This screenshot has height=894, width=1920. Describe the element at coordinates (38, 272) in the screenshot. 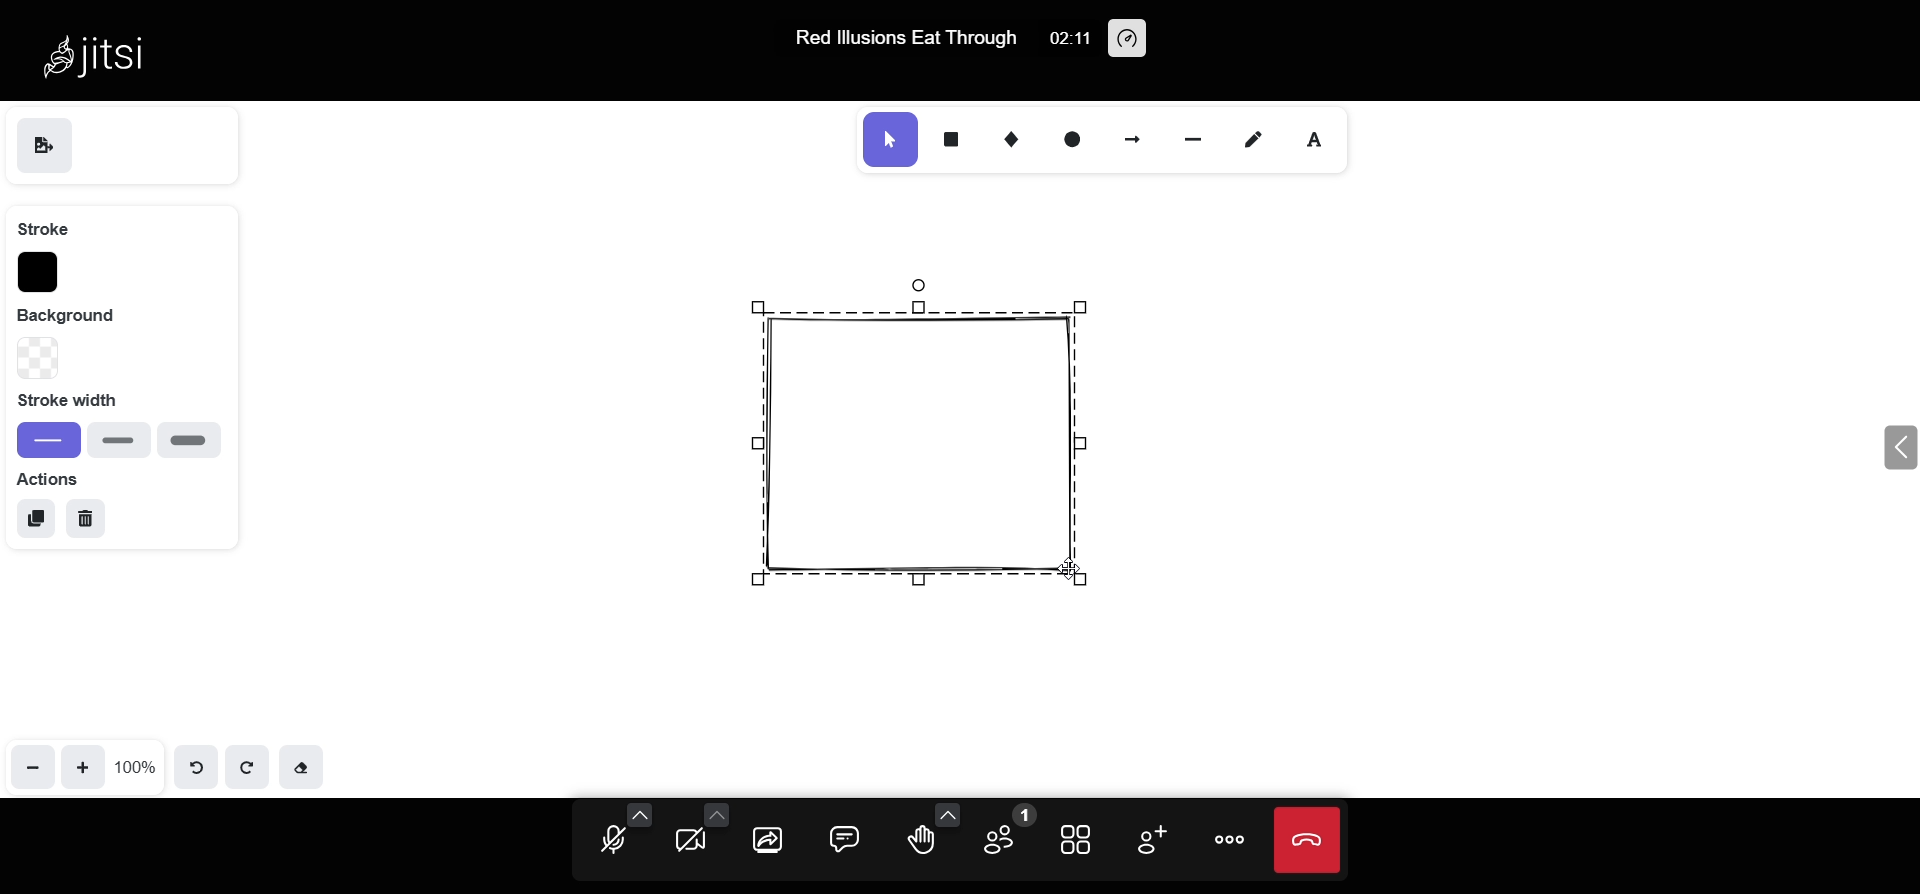

I see `stroke color` at that location.